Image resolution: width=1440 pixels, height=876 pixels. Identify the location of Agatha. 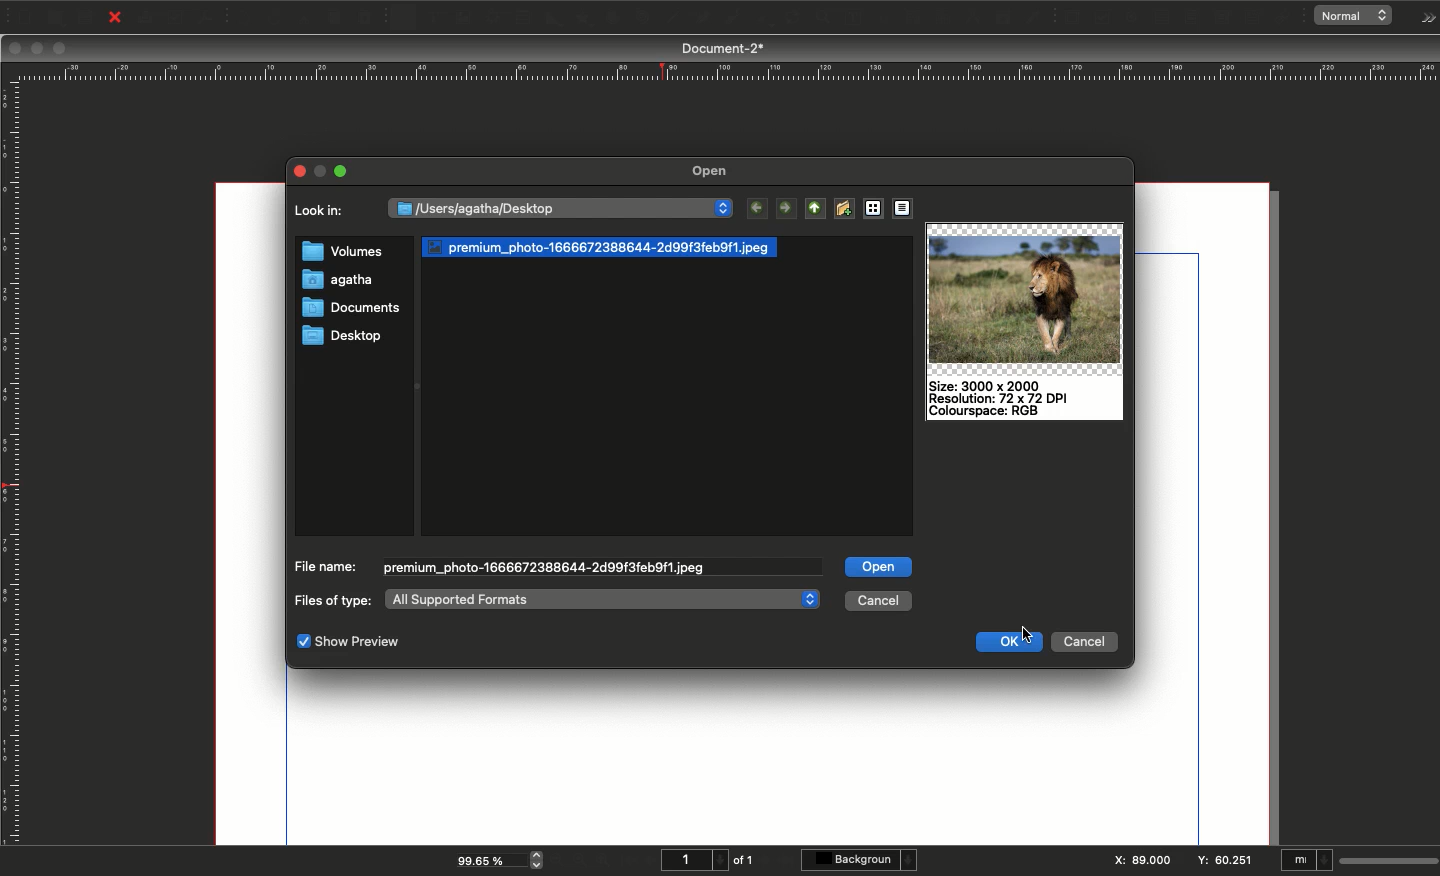
(337, 281).